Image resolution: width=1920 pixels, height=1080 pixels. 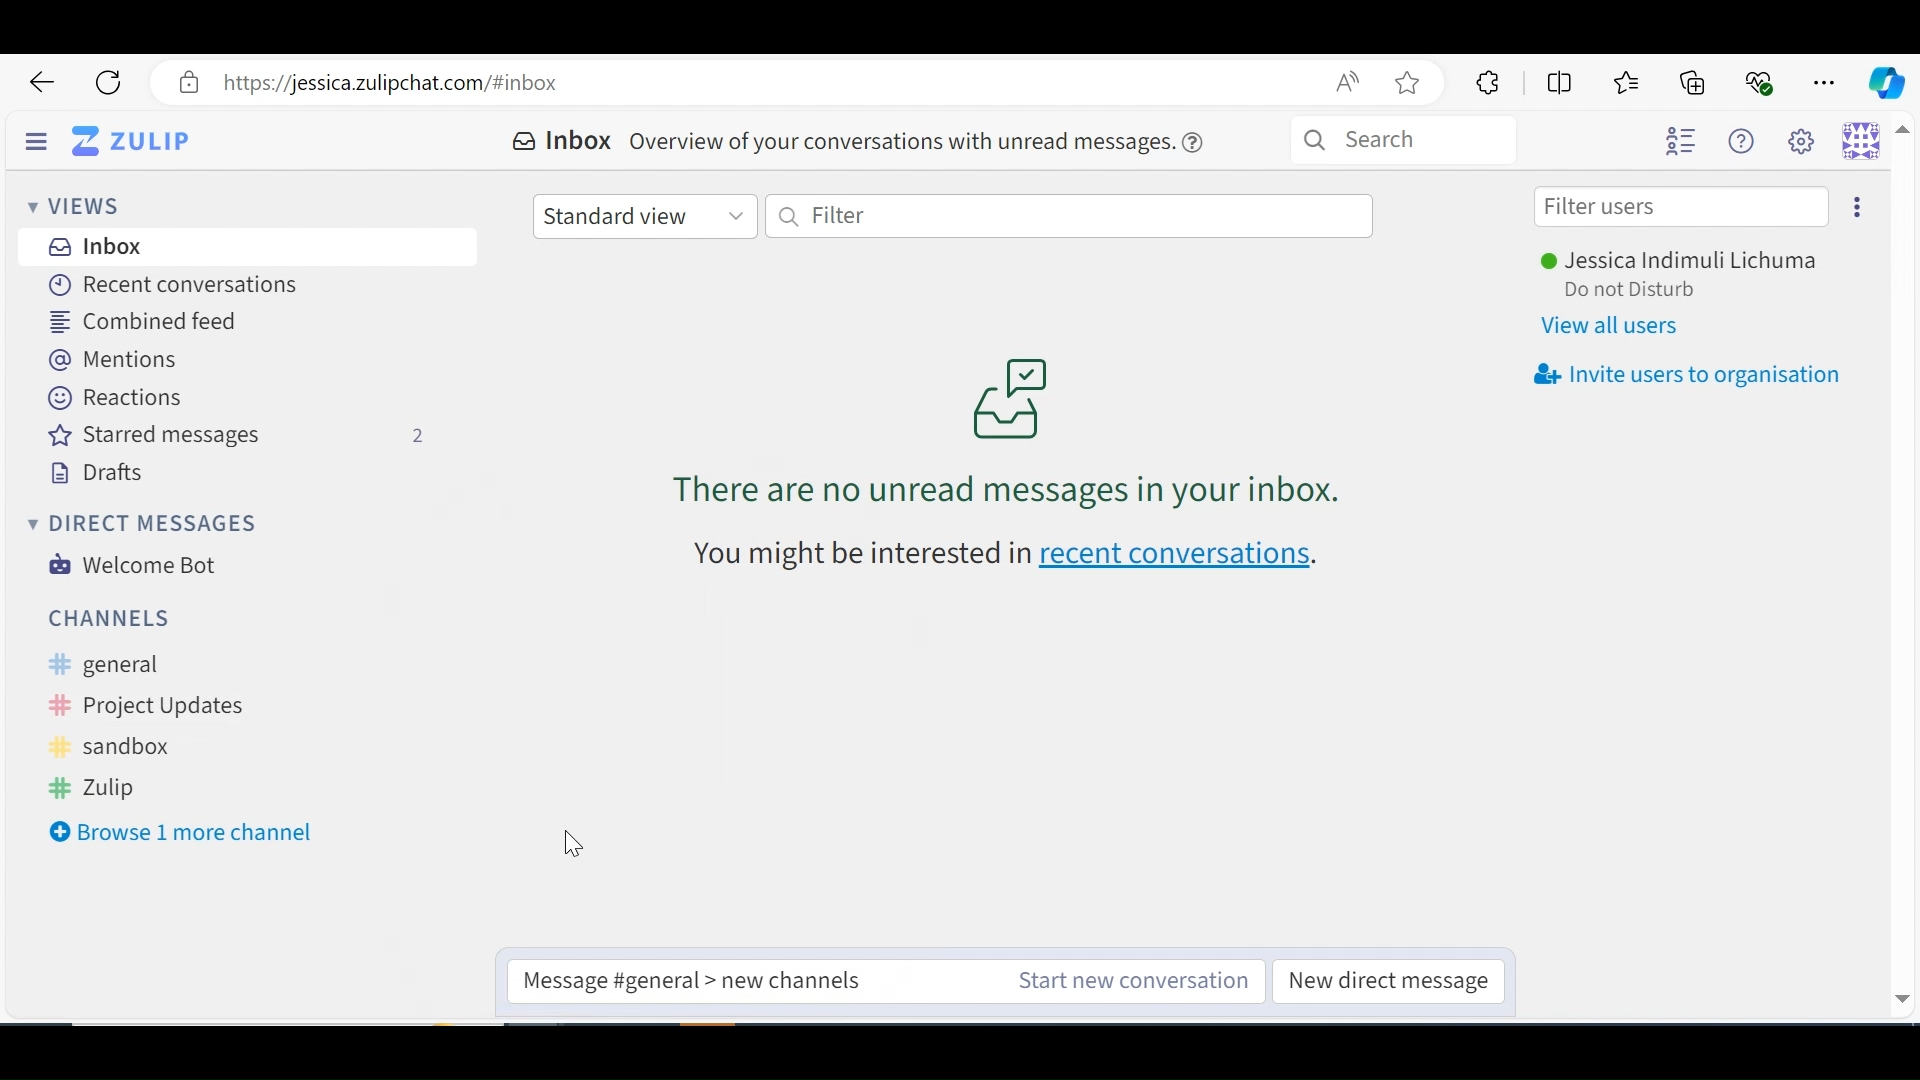 I want to click on Browser essentials, so click(x=1761, y=80).